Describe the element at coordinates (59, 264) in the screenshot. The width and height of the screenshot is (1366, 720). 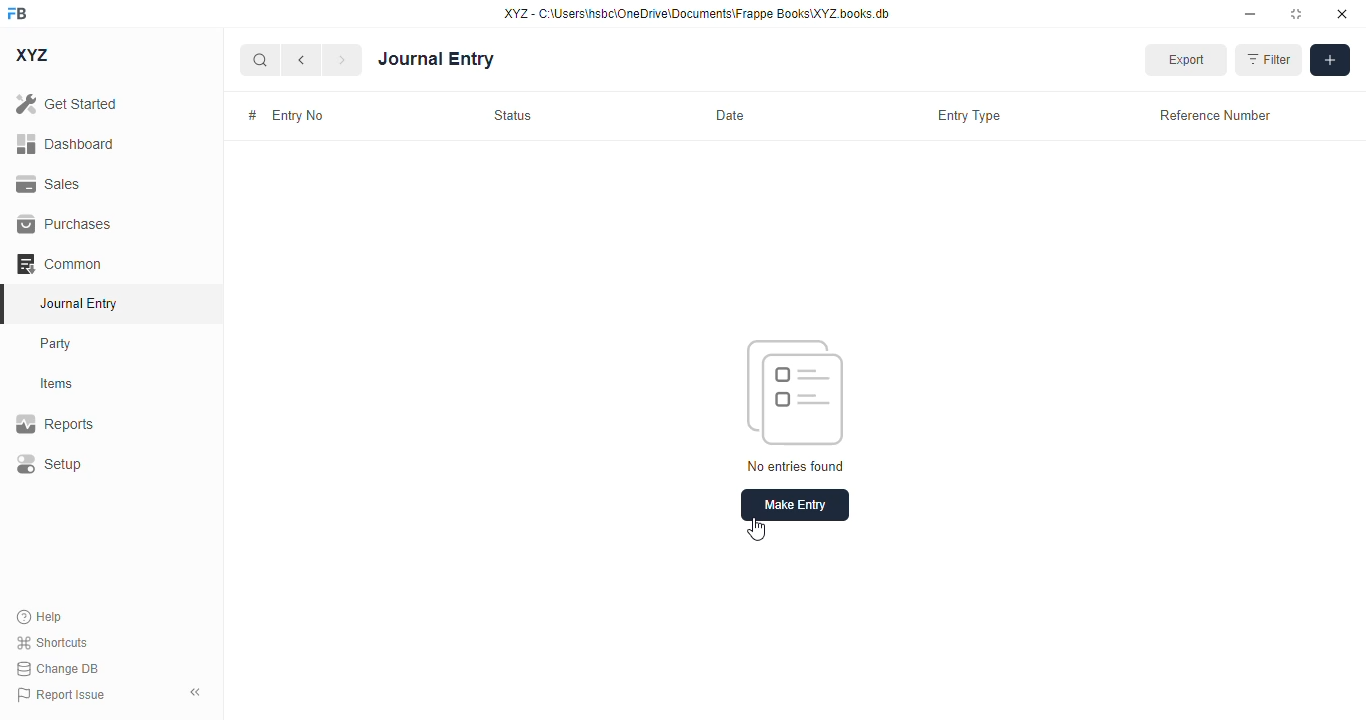
I see `common` at that location.